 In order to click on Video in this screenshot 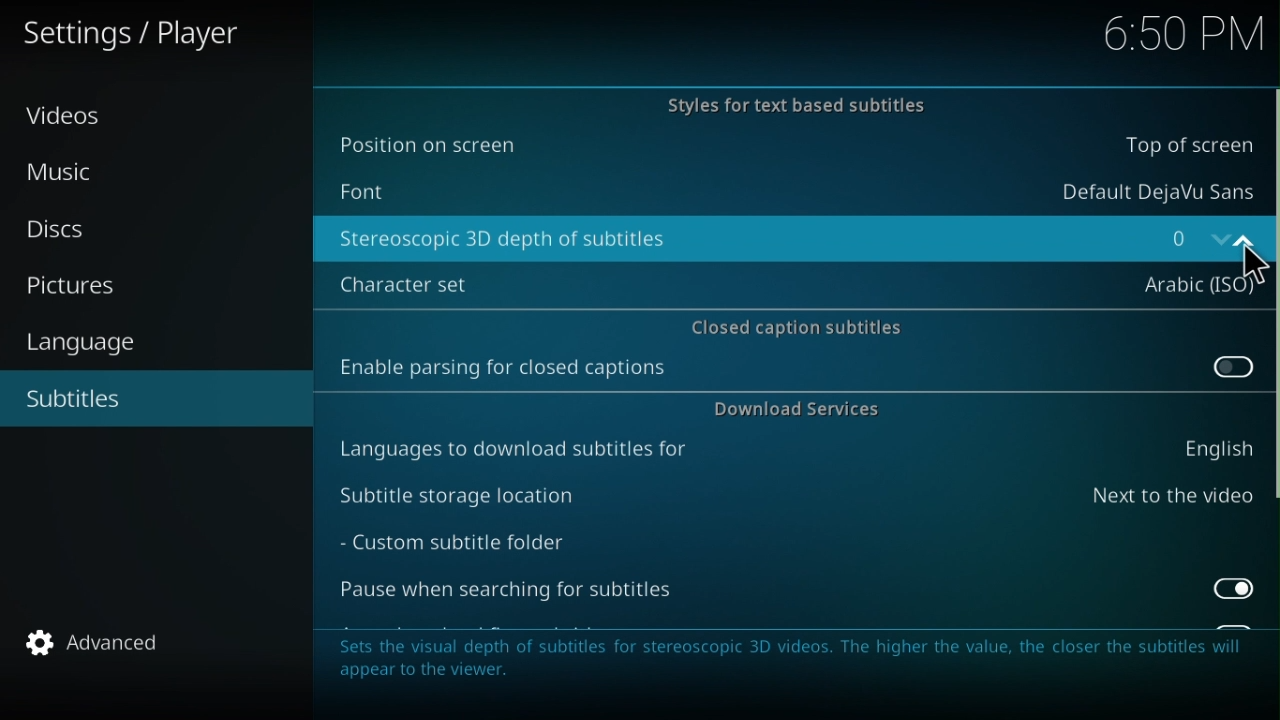, I will do `click(69, 123)`.